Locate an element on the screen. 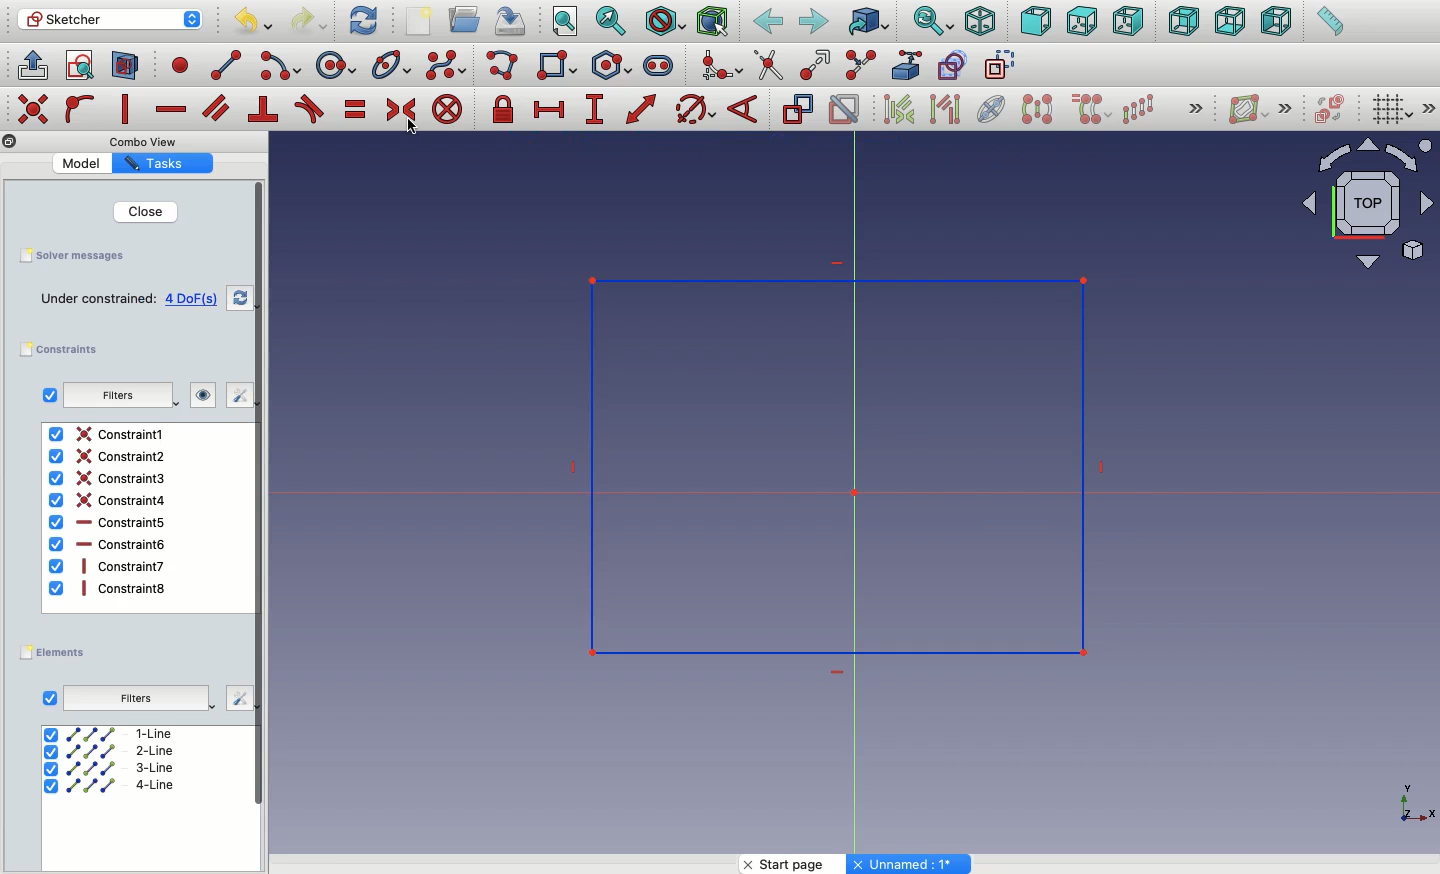 This screenshot has height=874, width=1440. refresh is located at coordinates (240, 298).